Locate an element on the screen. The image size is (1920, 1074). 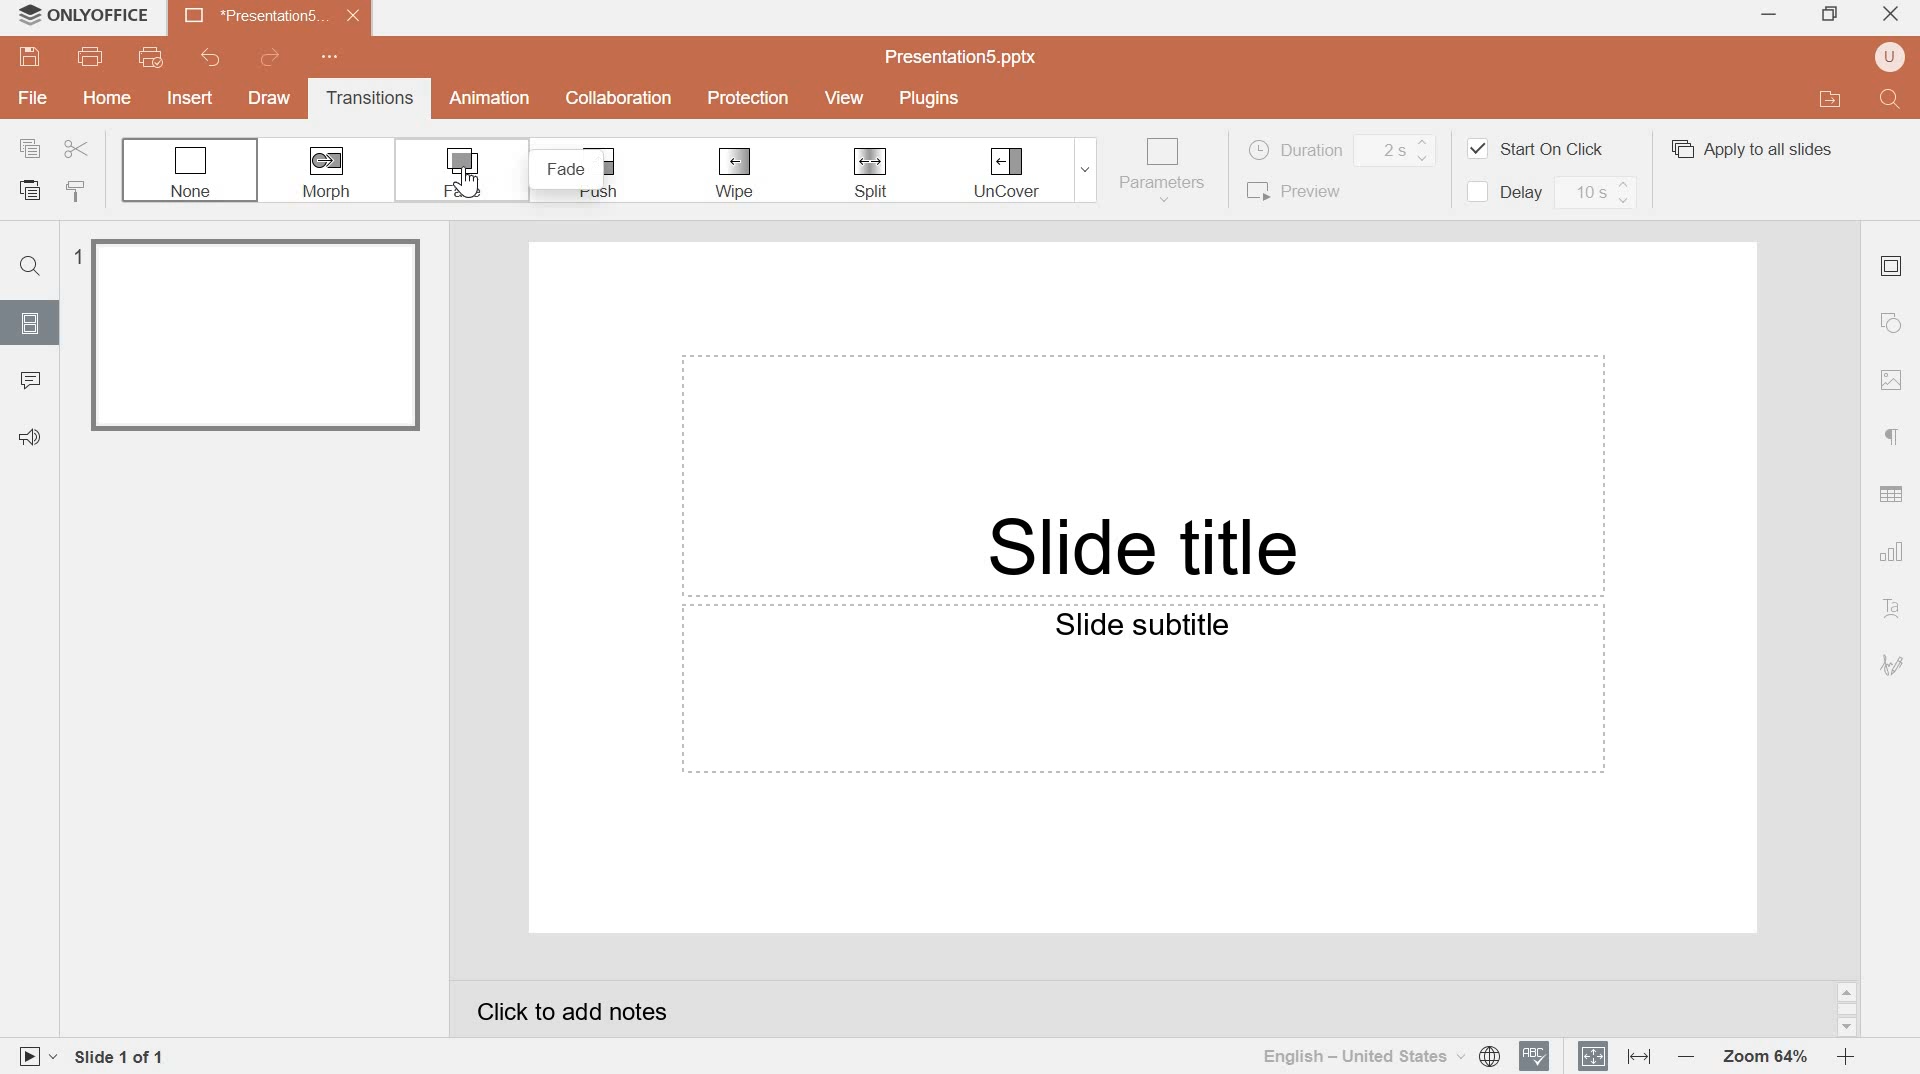
scroll down is located at coordinates (1847, 1029).